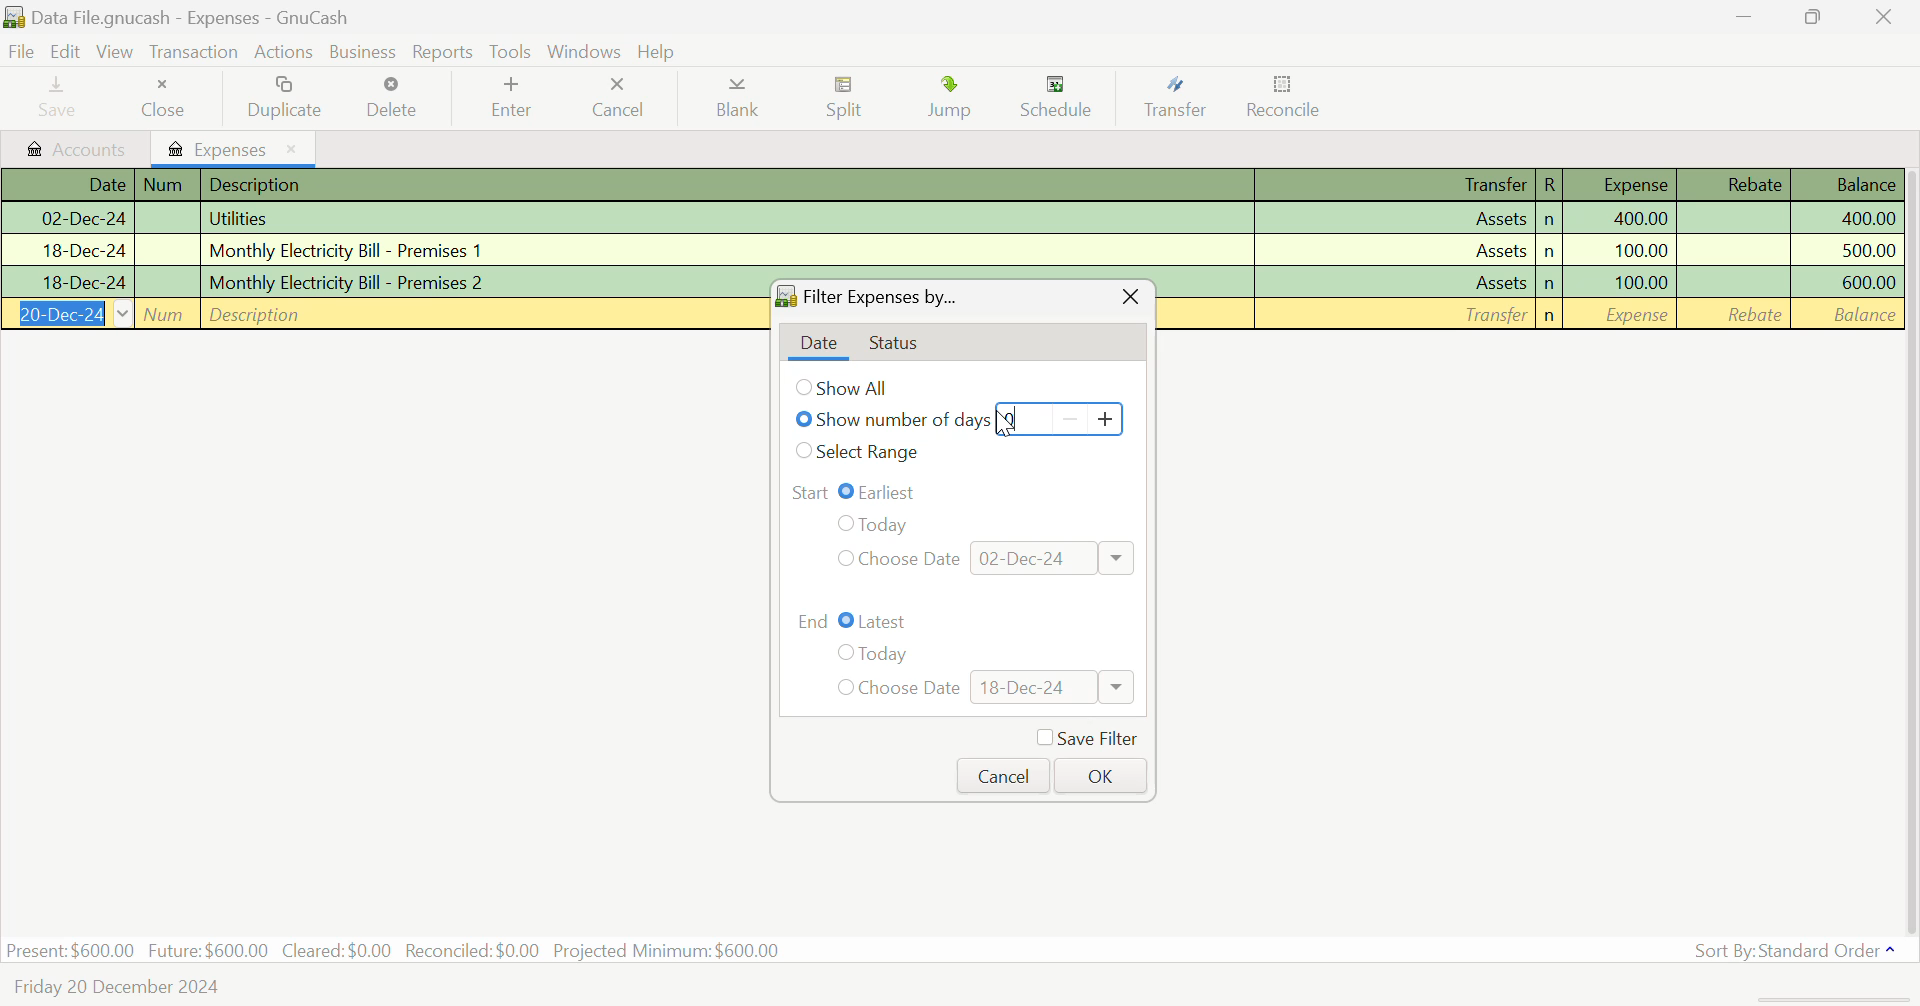  I want to click on Counter Selected to Type In, so click(1057, 417).